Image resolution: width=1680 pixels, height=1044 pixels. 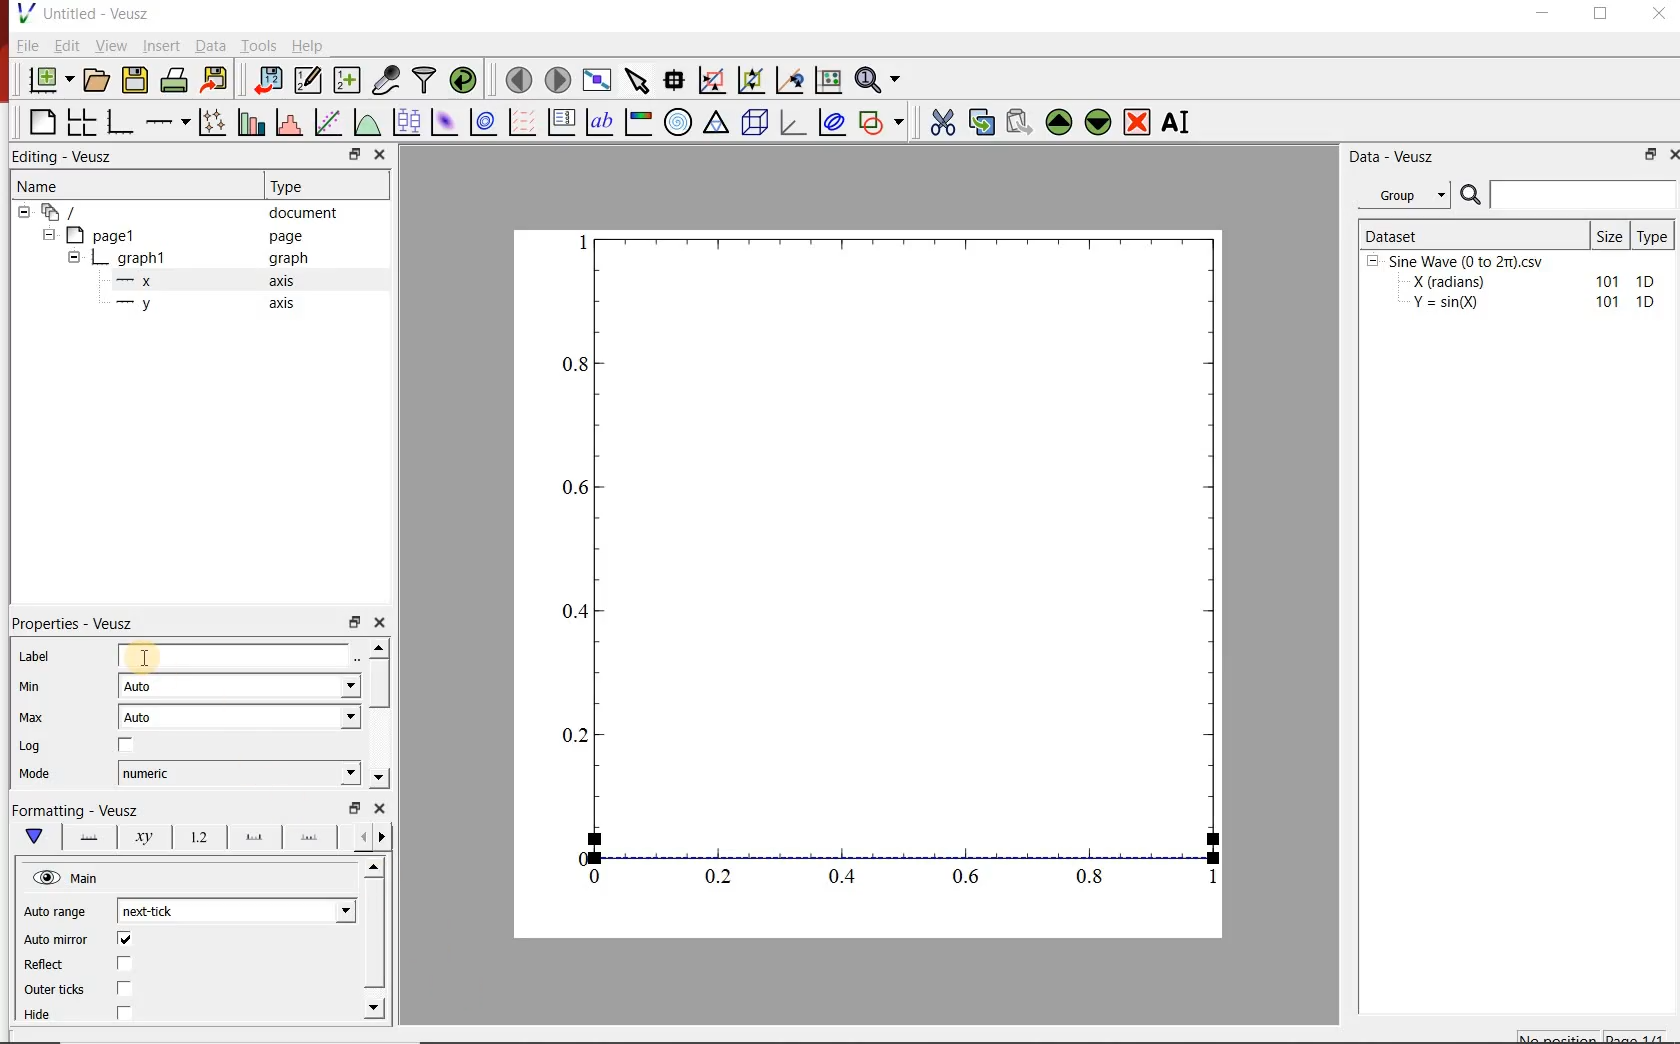 I want to click on Min/Max, so click(x=355, y=620).